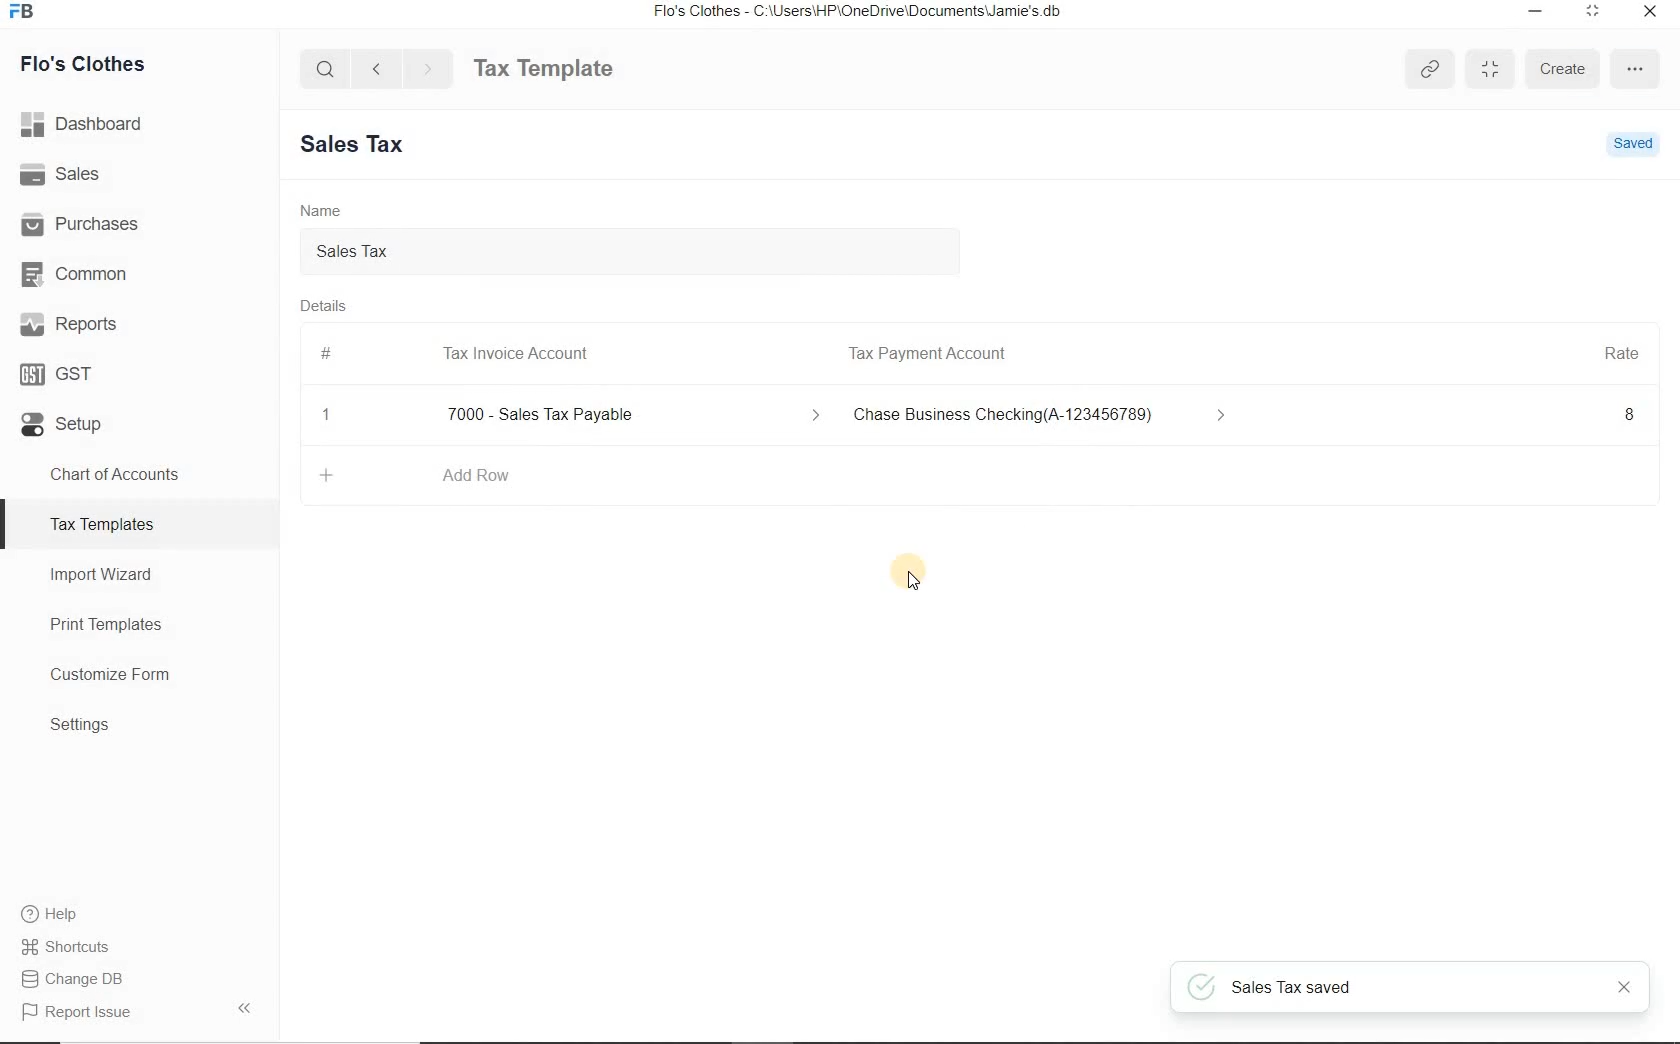 This screenshot has width=1680, height=1044. I want to click on GST, so click(139, 370).